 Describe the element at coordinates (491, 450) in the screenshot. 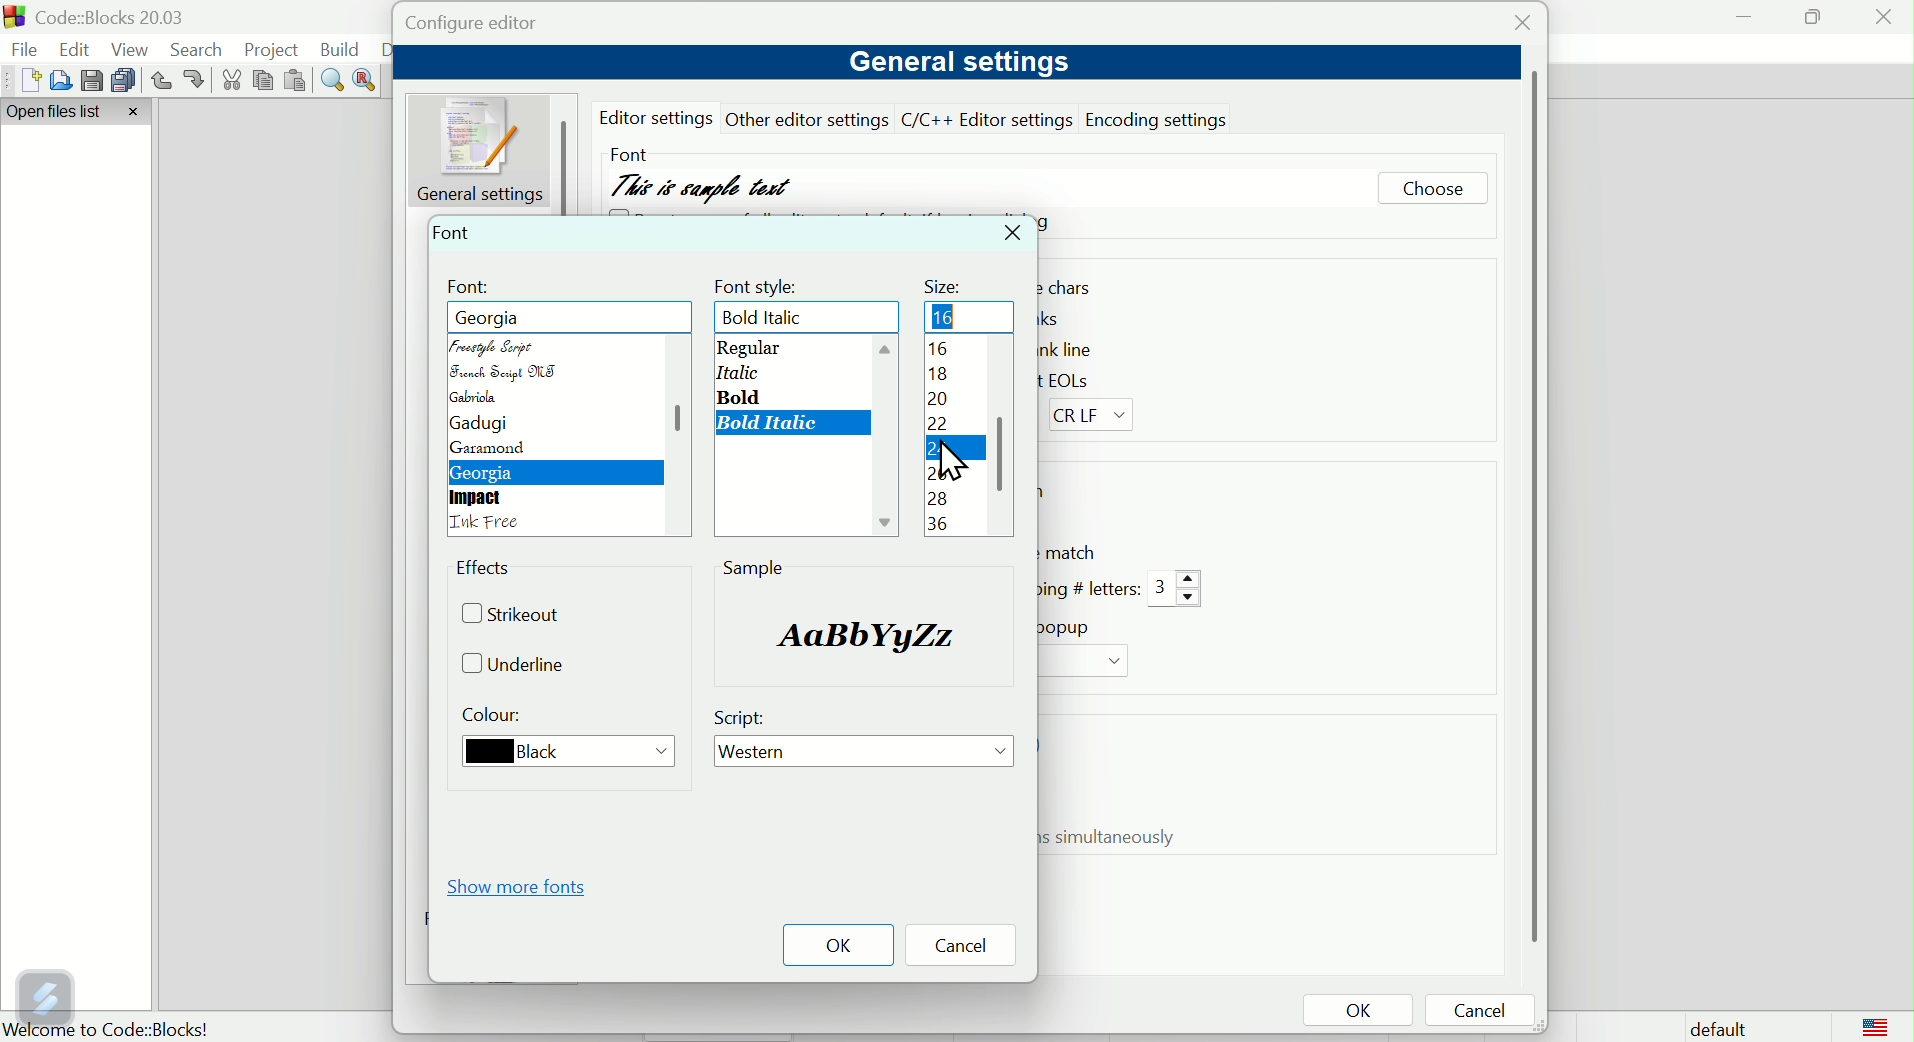

I see `Garamond` at that location.